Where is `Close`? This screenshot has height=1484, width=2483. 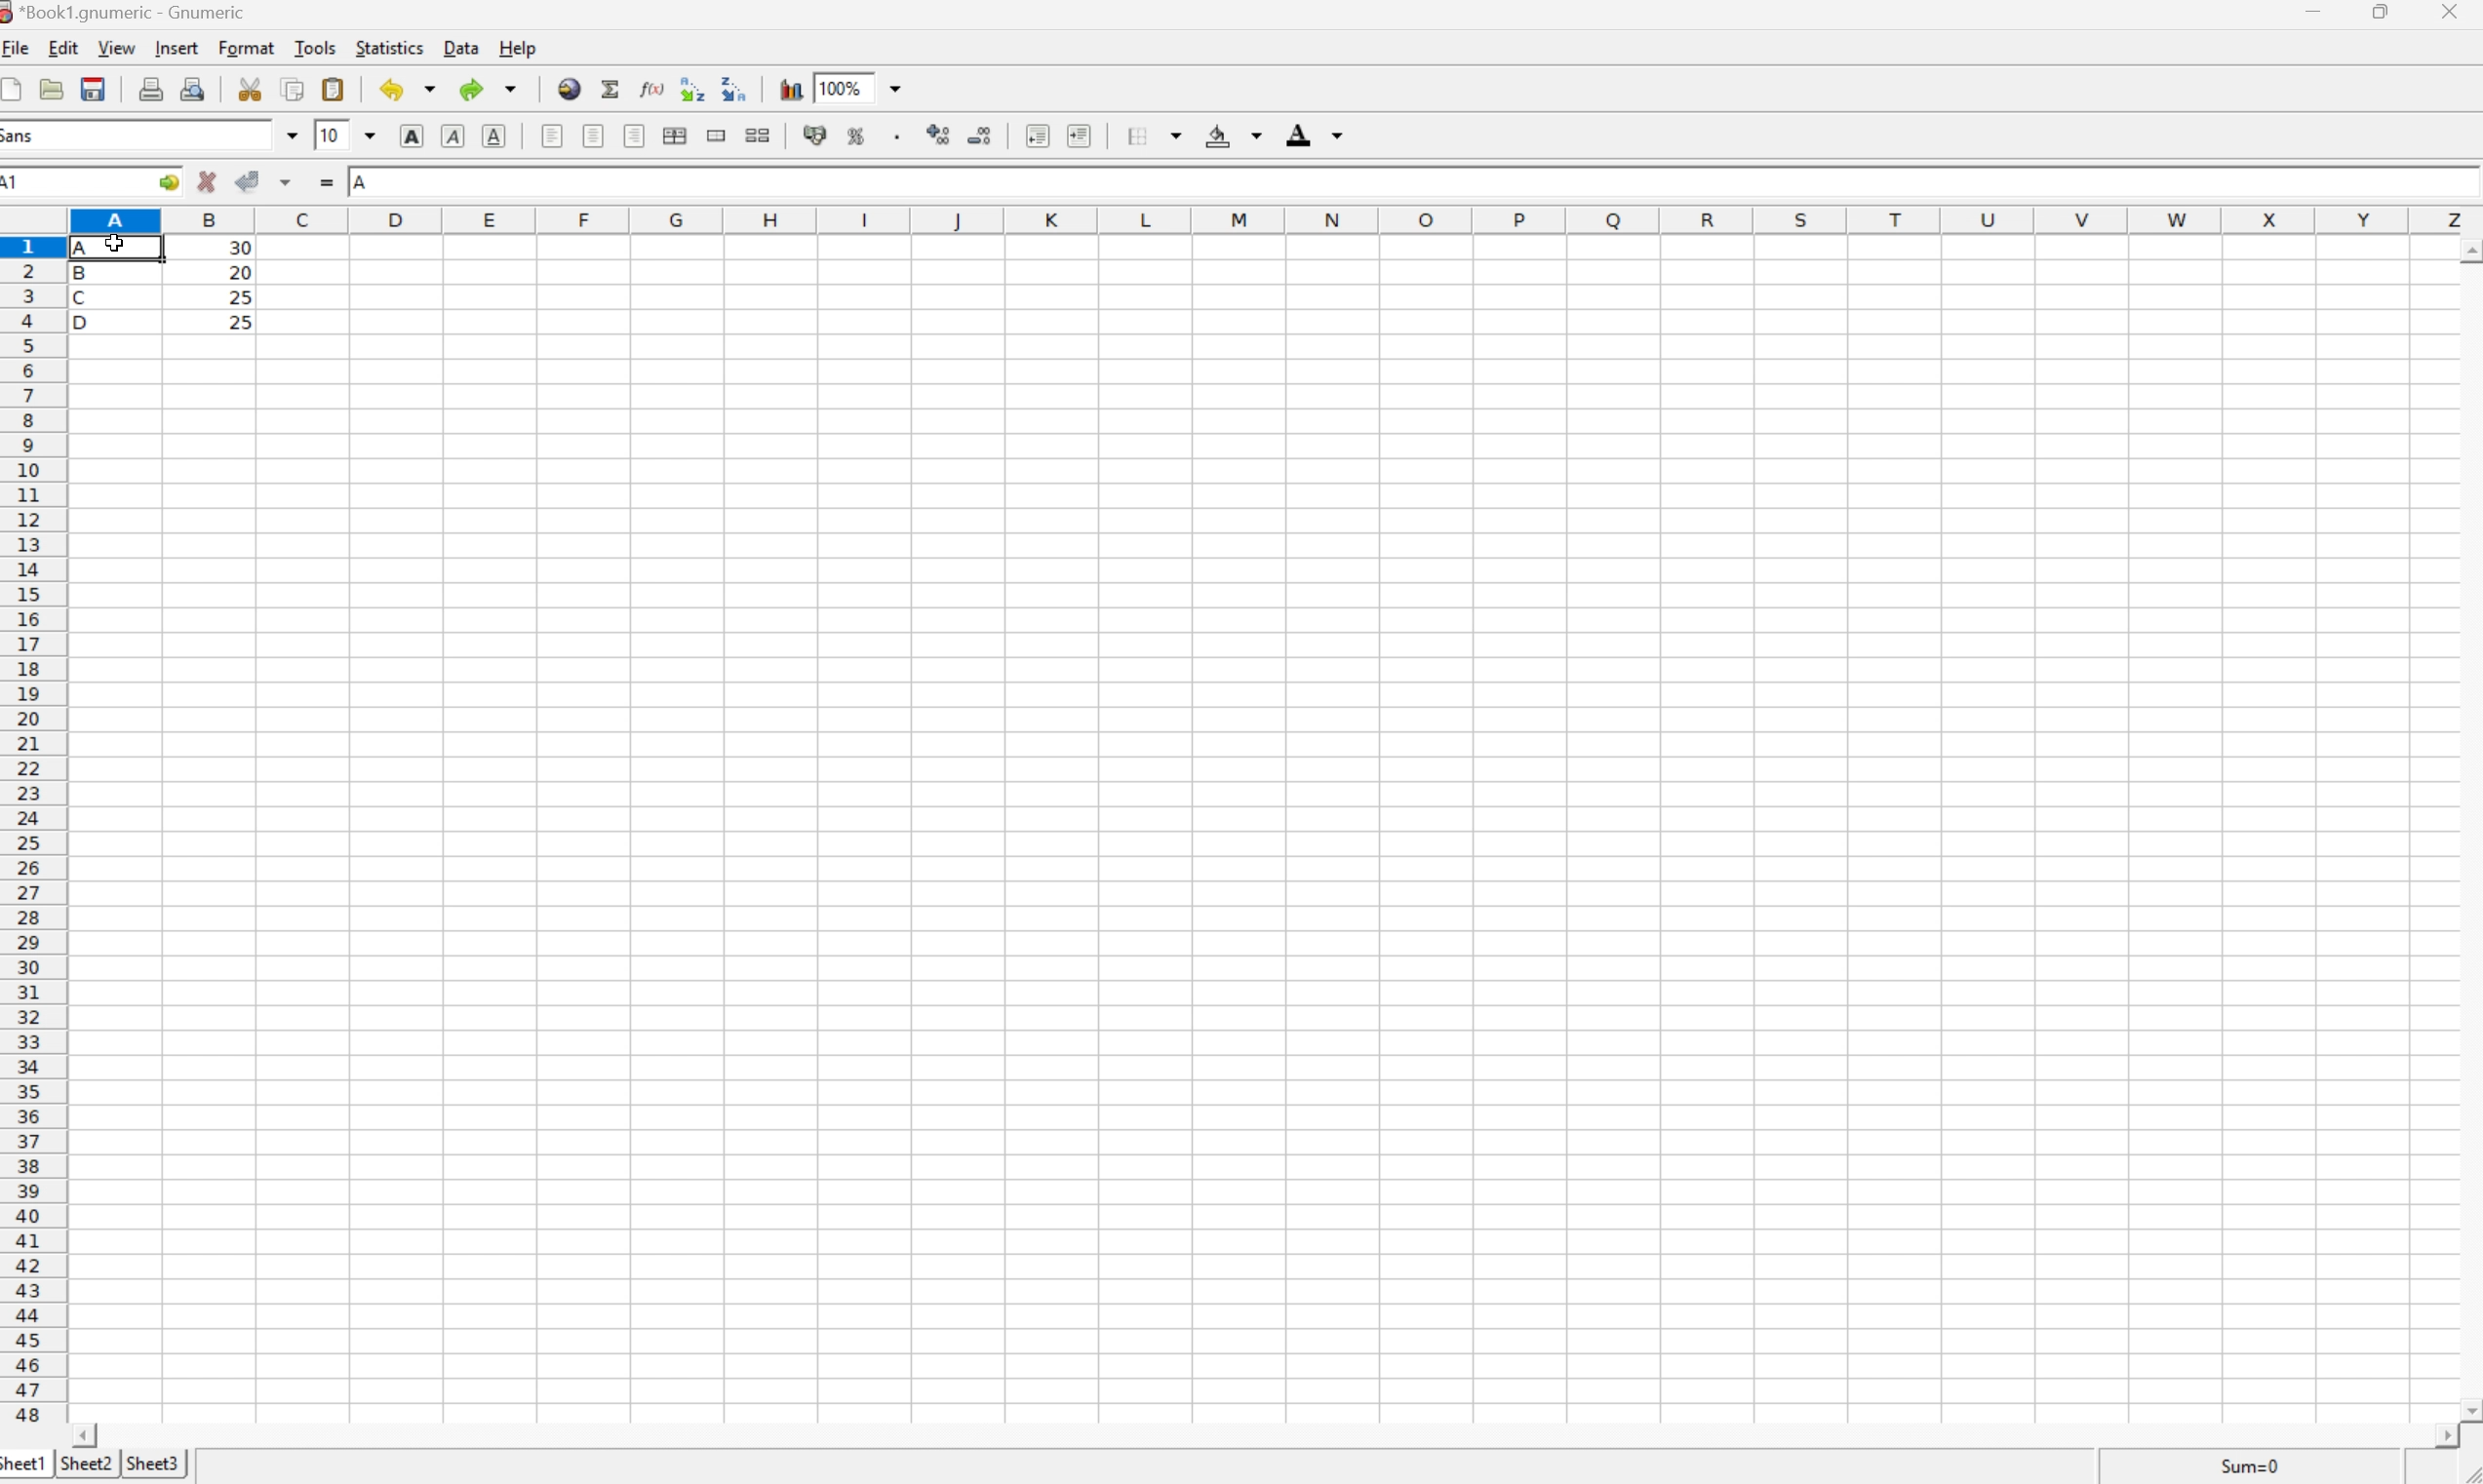 Close is located at coordinates (2452, 13).